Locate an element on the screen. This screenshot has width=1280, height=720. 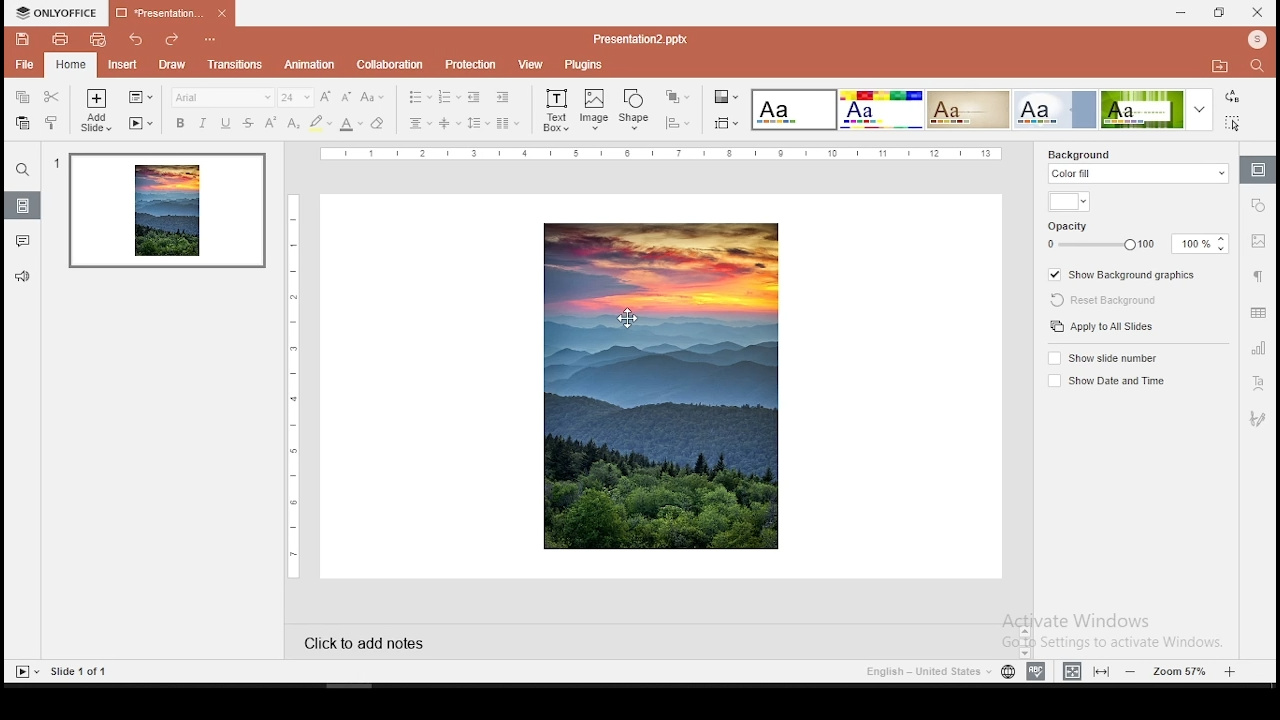
font color is located at coordinates (351, 124).